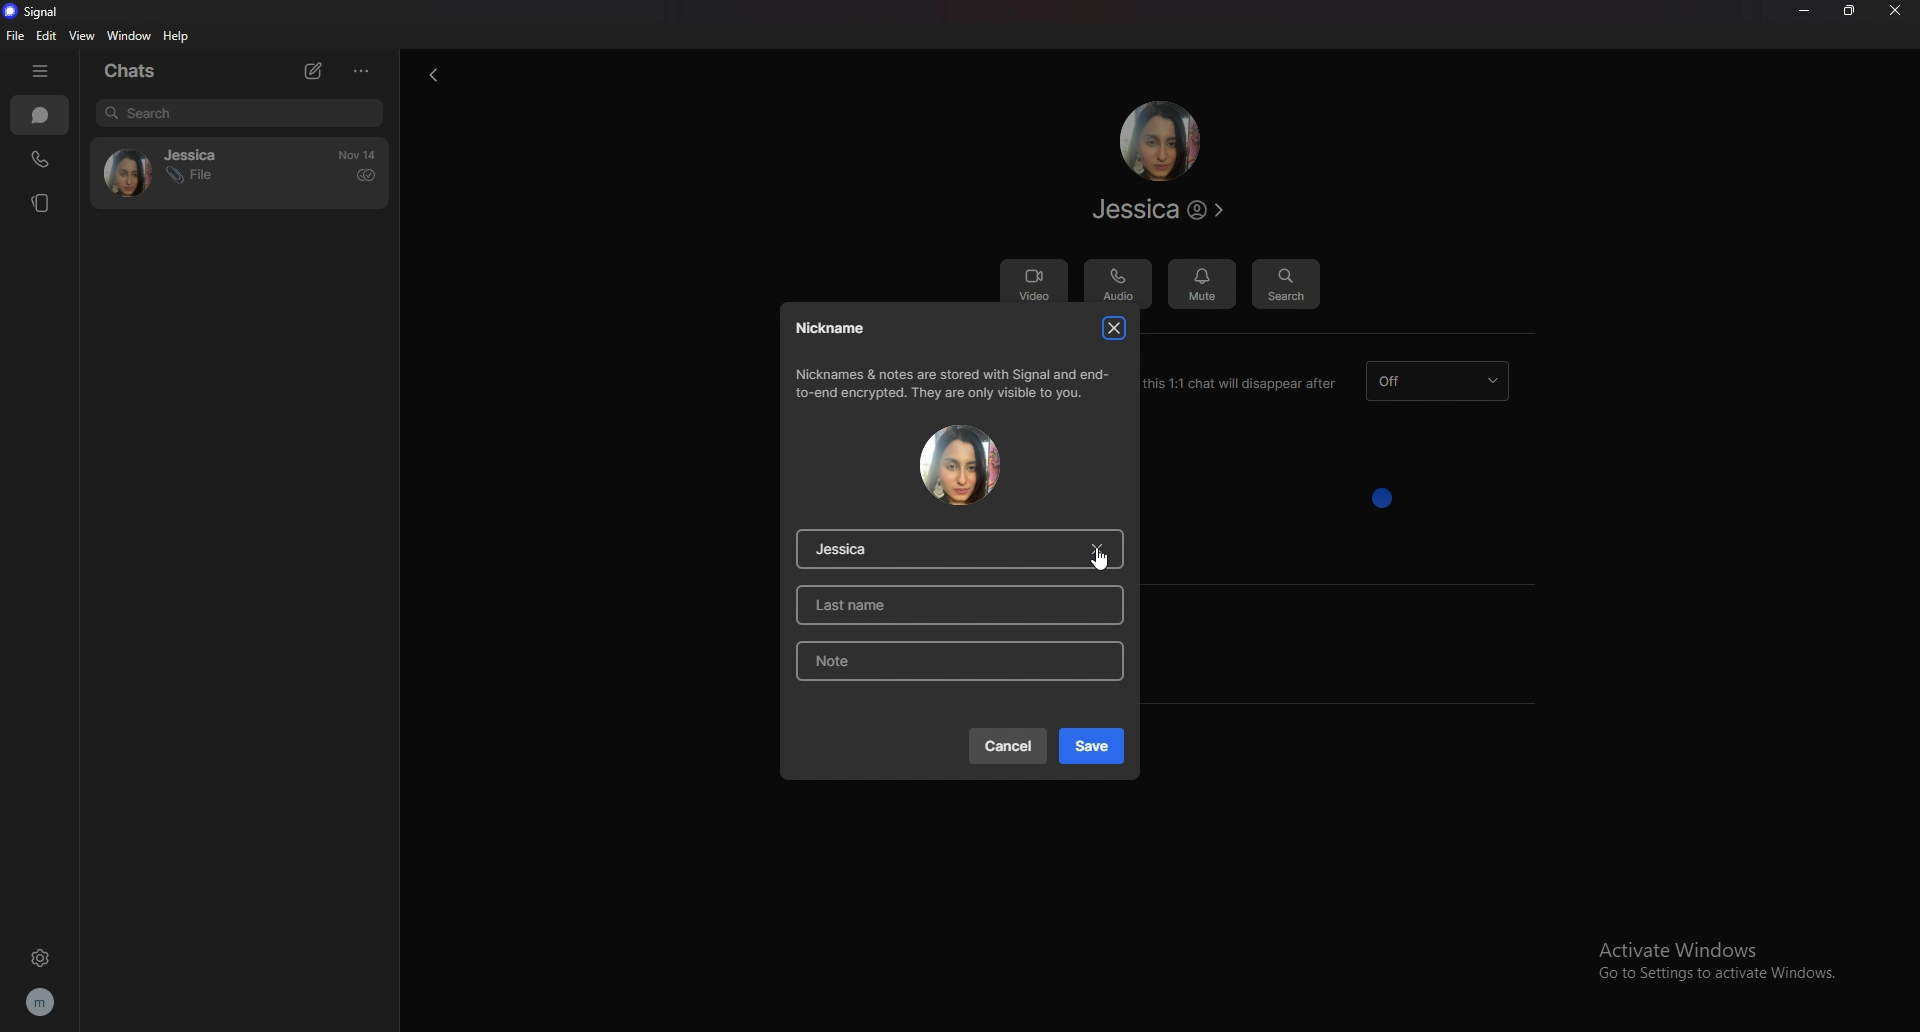  I want to click on contact info, so click(1157, 209).